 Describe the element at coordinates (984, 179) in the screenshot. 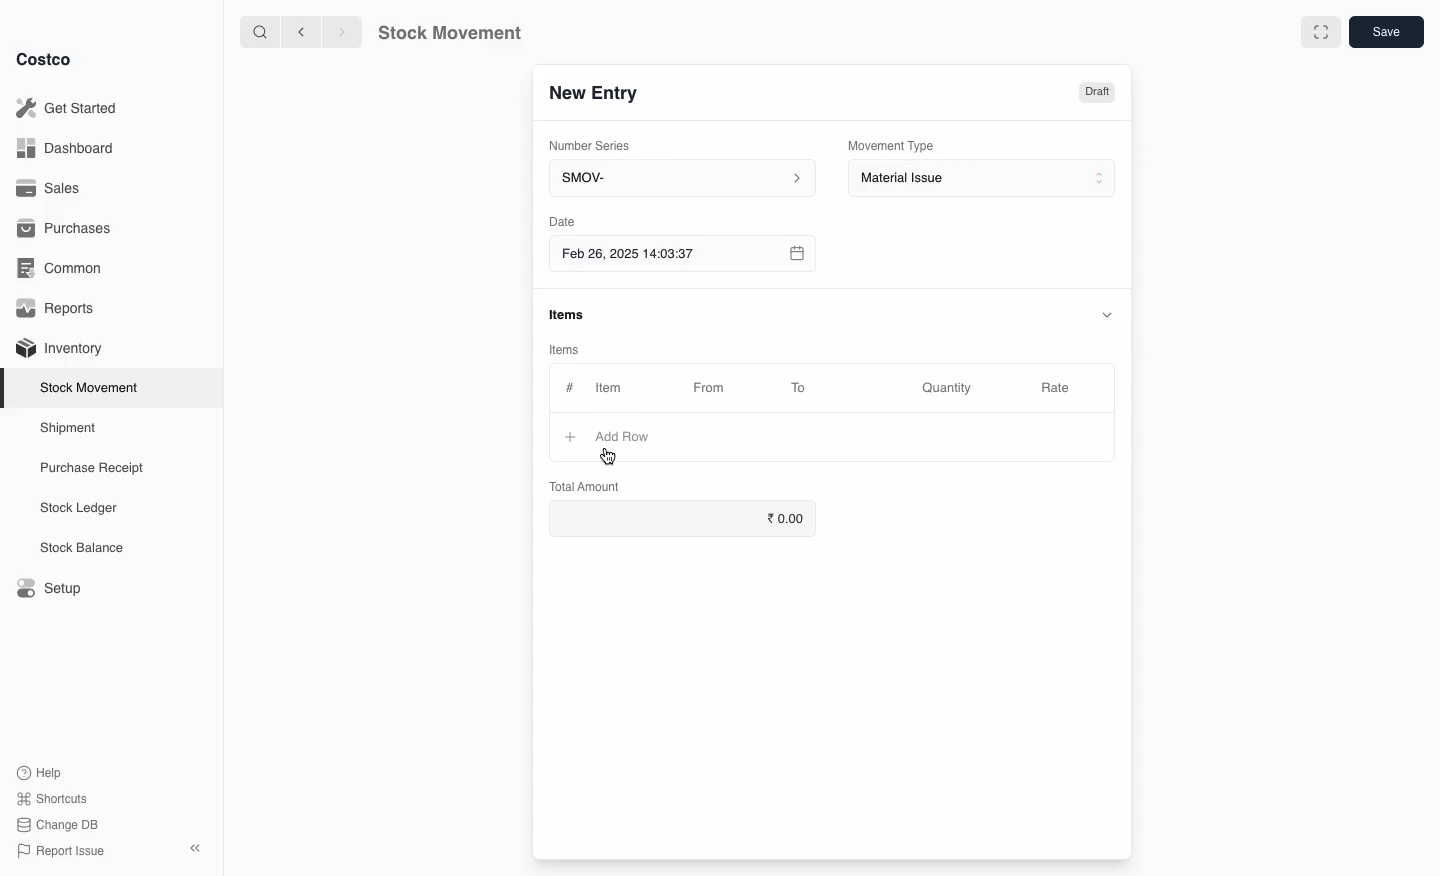

I see `Material issue` at that location.